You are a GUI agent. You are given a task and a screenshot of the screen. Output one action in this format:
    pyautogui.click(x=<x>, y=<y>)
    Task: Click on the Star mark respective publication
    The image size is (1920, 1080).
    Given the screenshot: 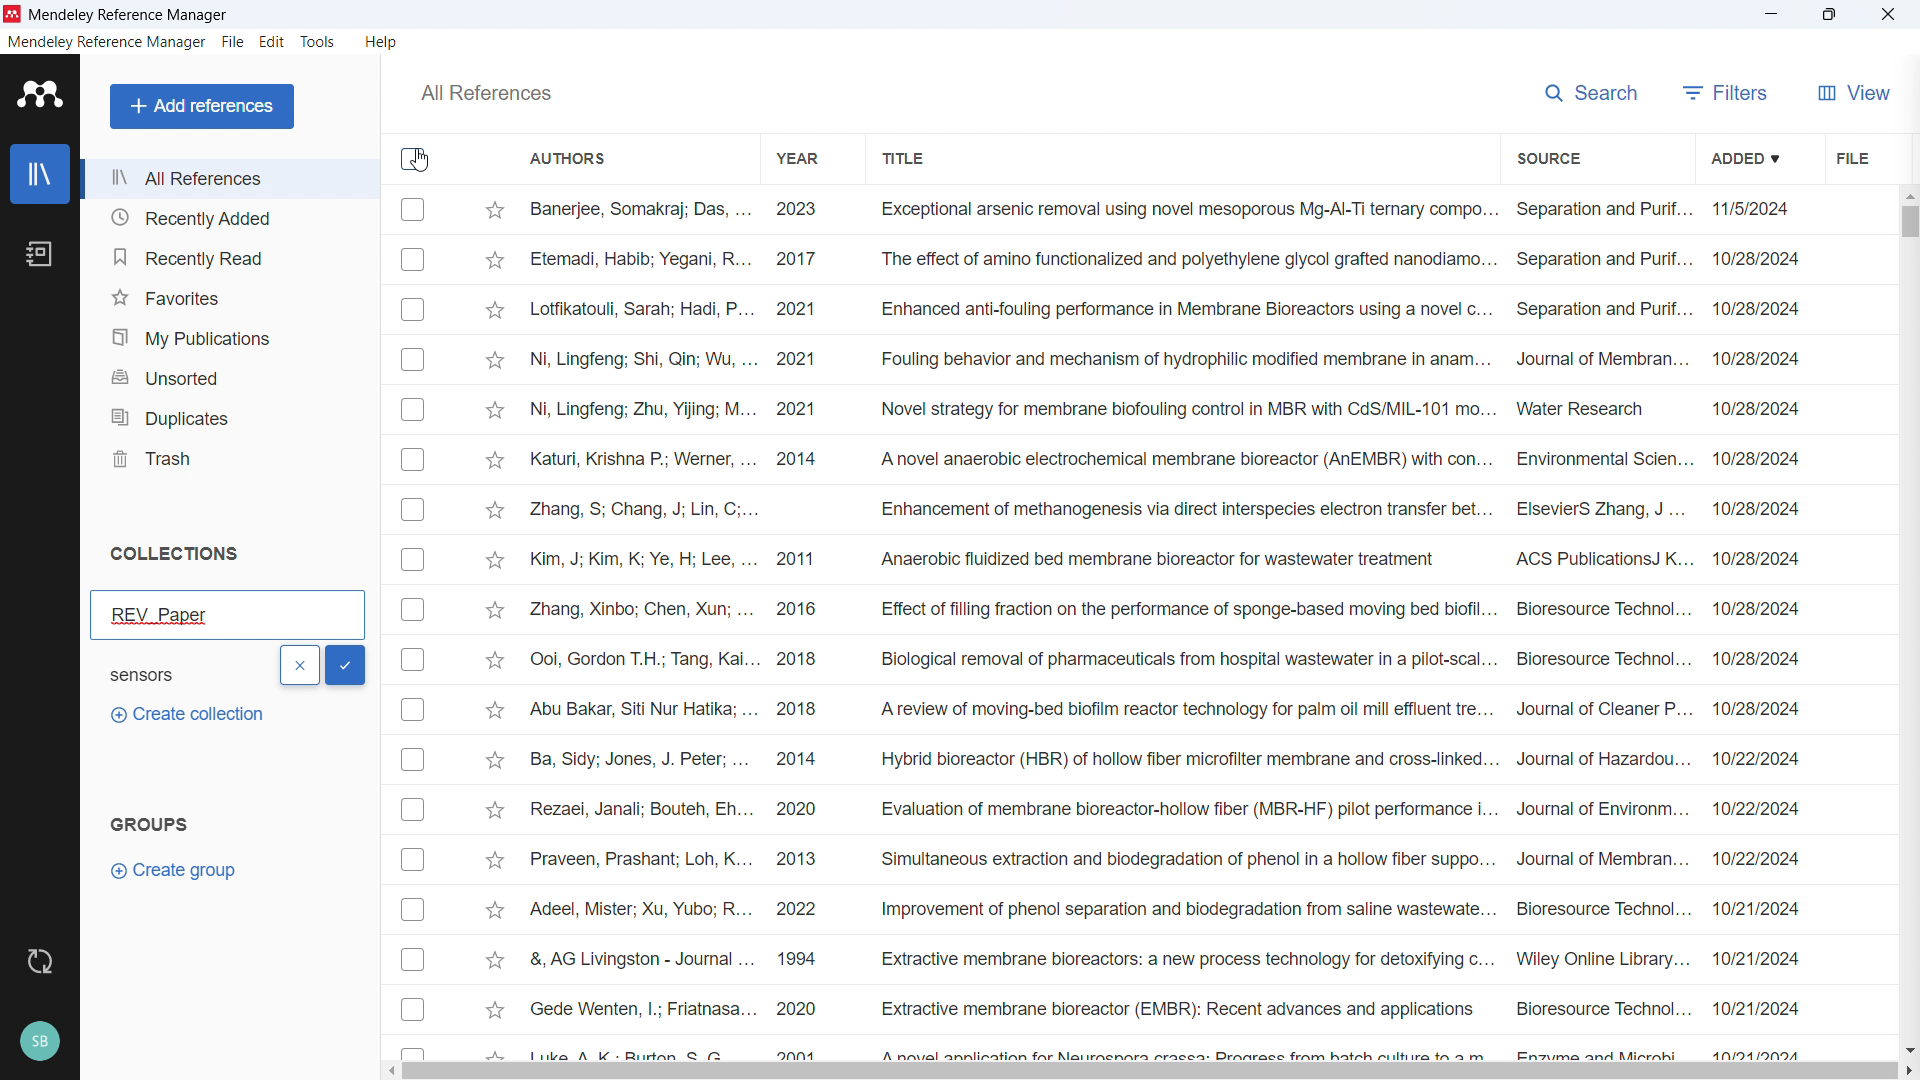 What is the action you would take?
    pyautogui.click(x=494, y=660)
    